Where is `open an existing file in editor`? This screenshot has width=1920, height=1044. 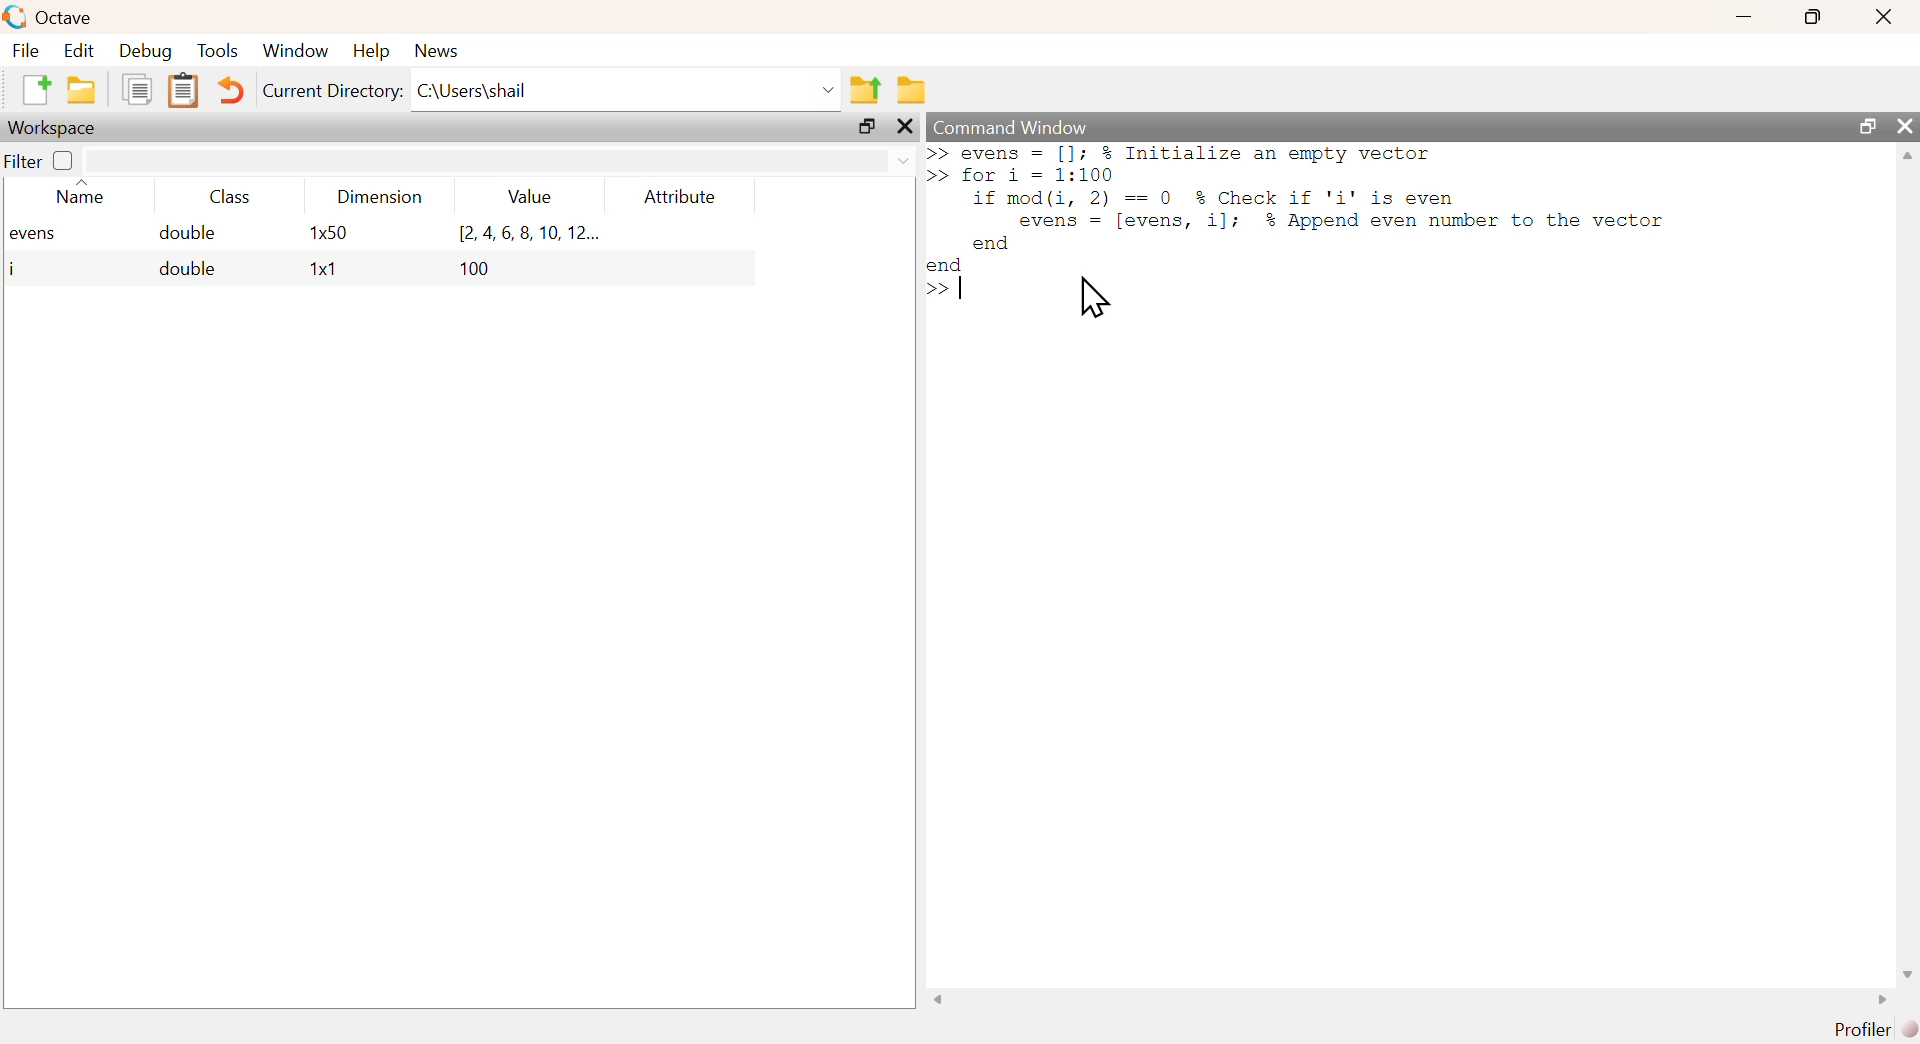 open an existing file in editor is located at coordinates (81, 89).